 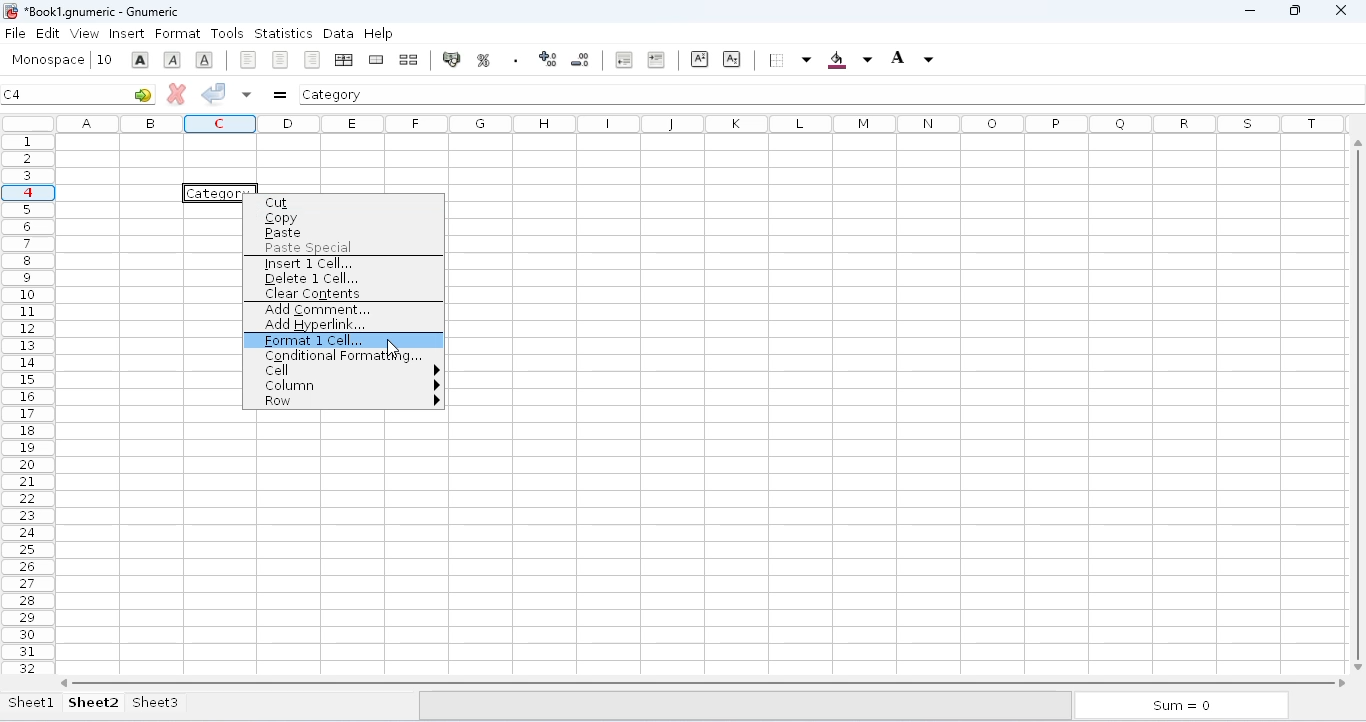 I want to click on minimize, so click(x=1250, y=11).